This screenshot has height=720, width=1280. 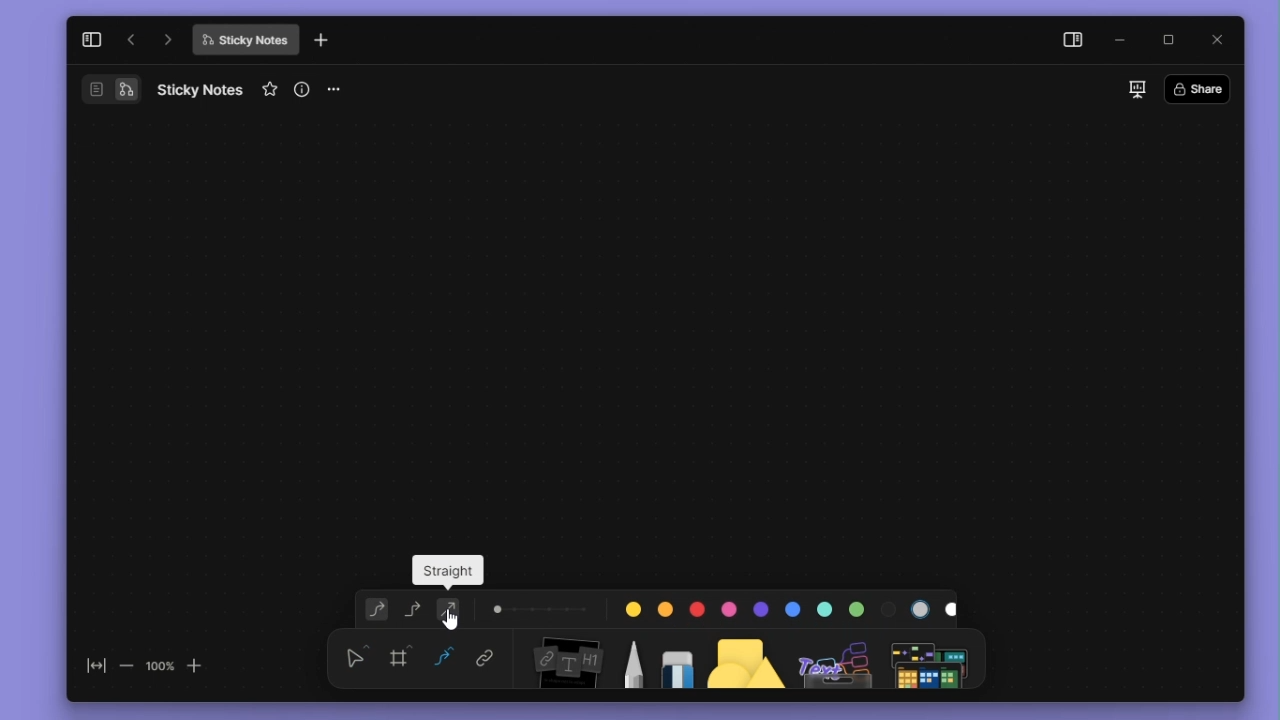 I want to click on other, so click(x=837, y=658).